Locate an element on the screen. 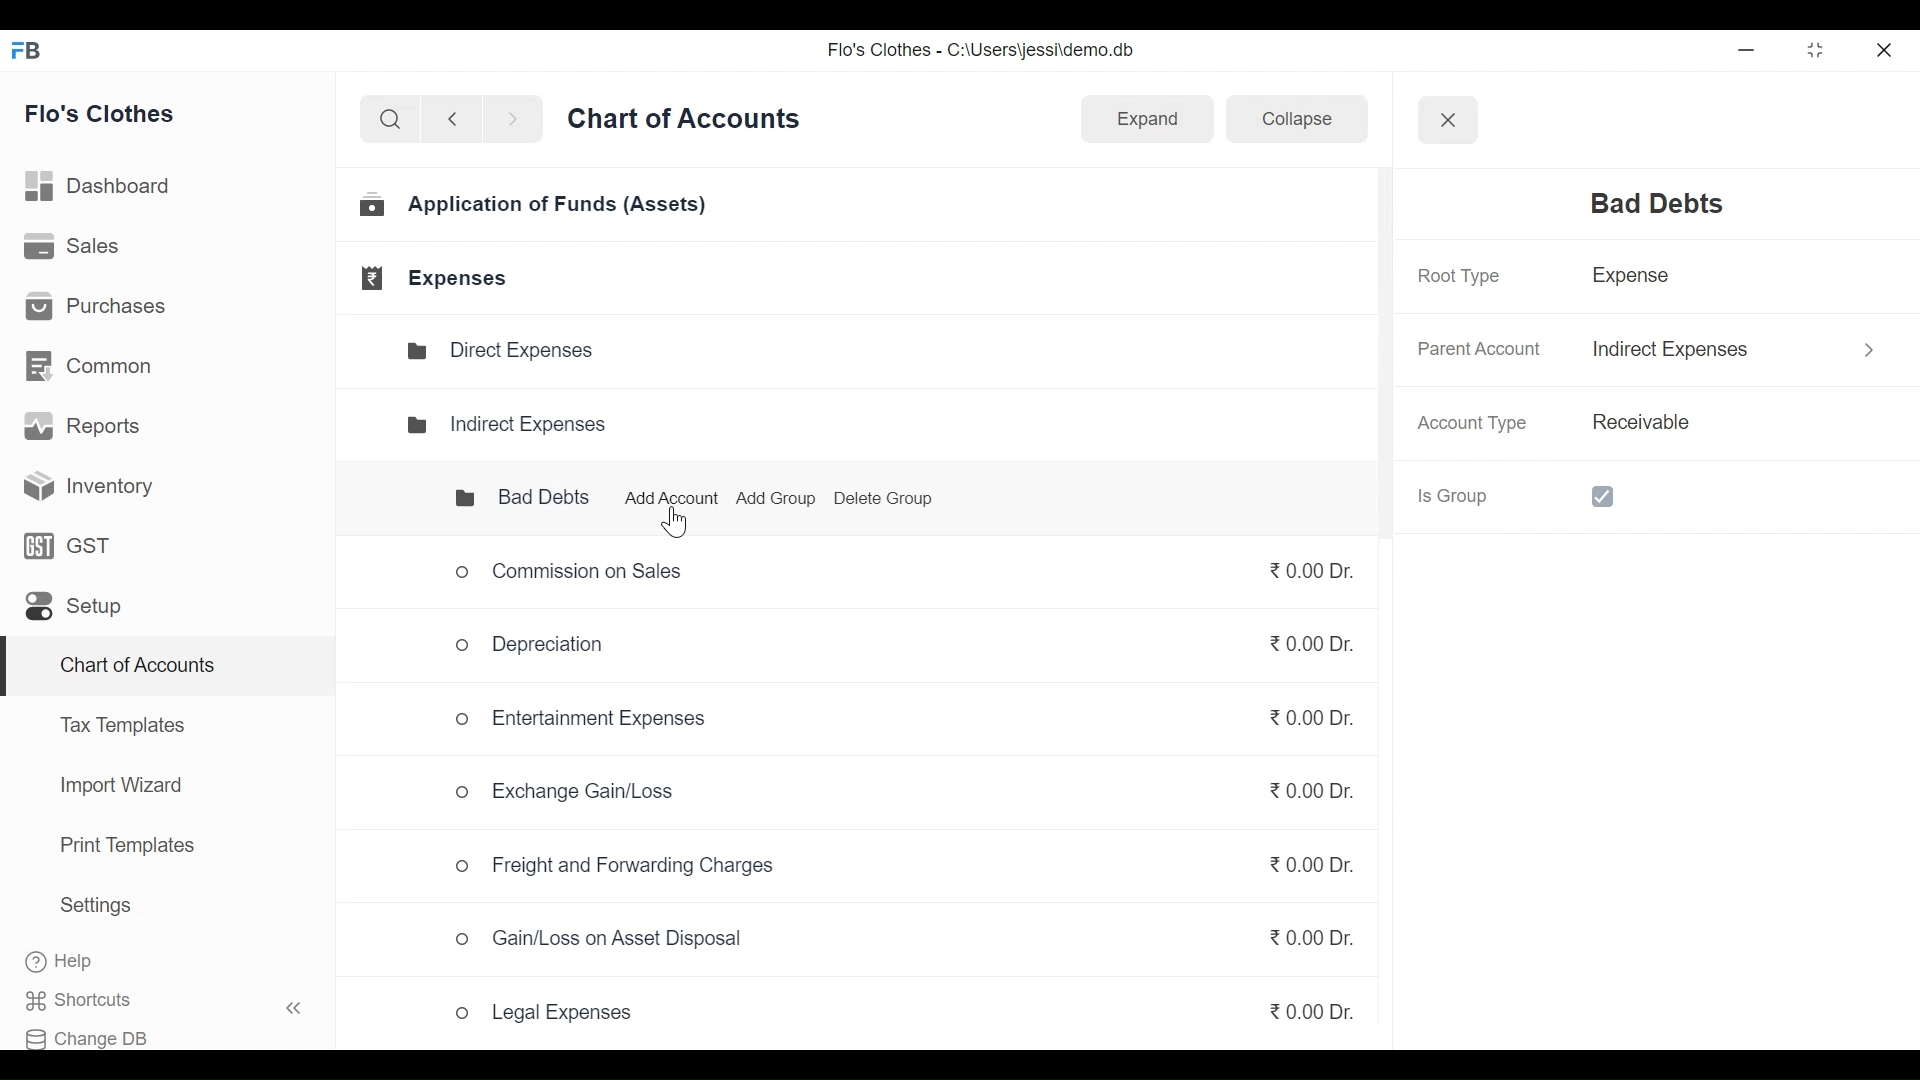 Image resolution: width=1920 pixels, height=1080 pixels. Add Account is located at coordinates (673, 498).